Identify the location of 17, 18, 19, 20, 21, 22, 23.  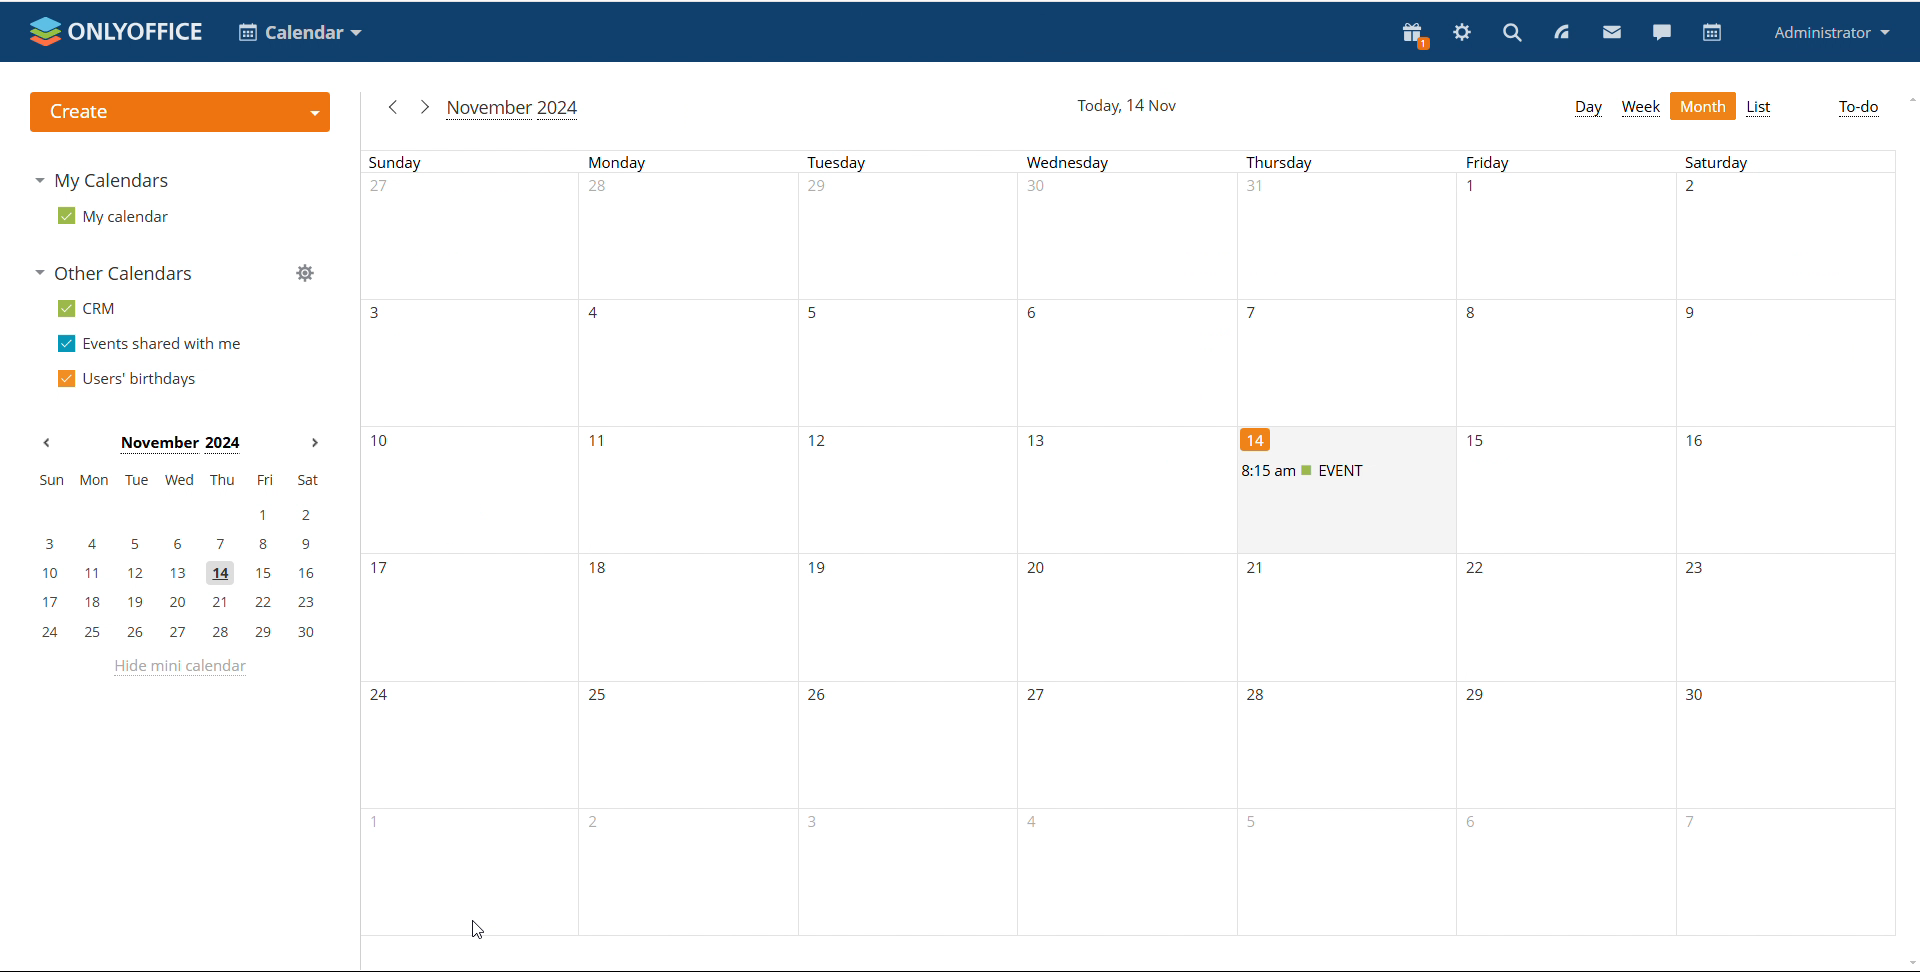
(179, 603).